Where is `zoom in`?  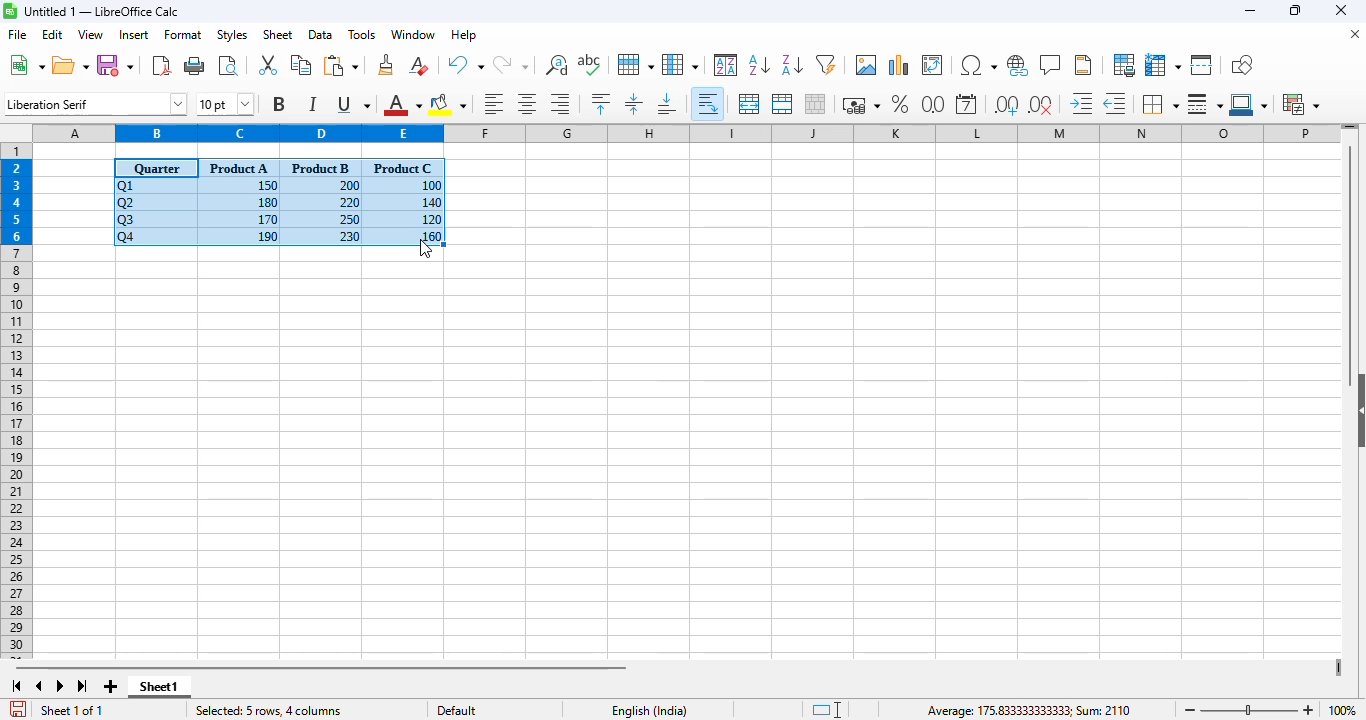 zoom in is located at coordinates (1309, 710).